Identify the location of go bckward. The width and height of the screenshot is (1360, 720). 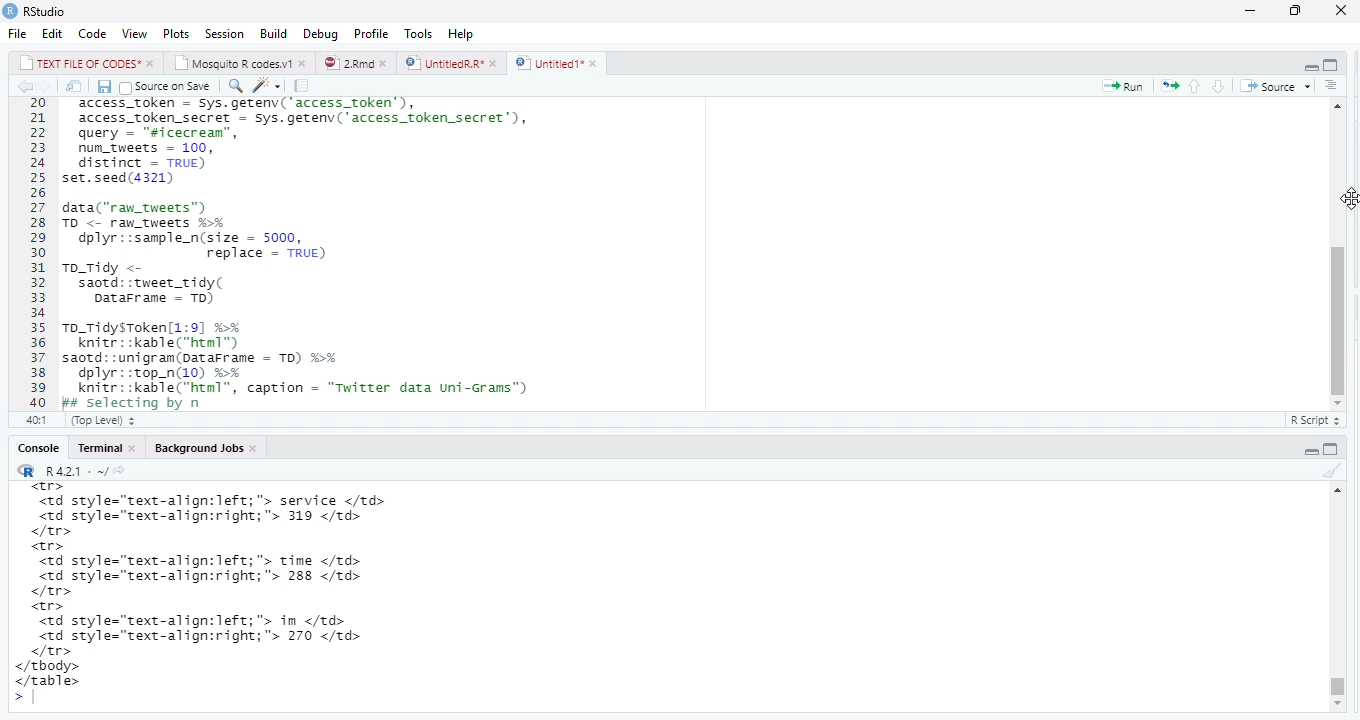
(32, 85).